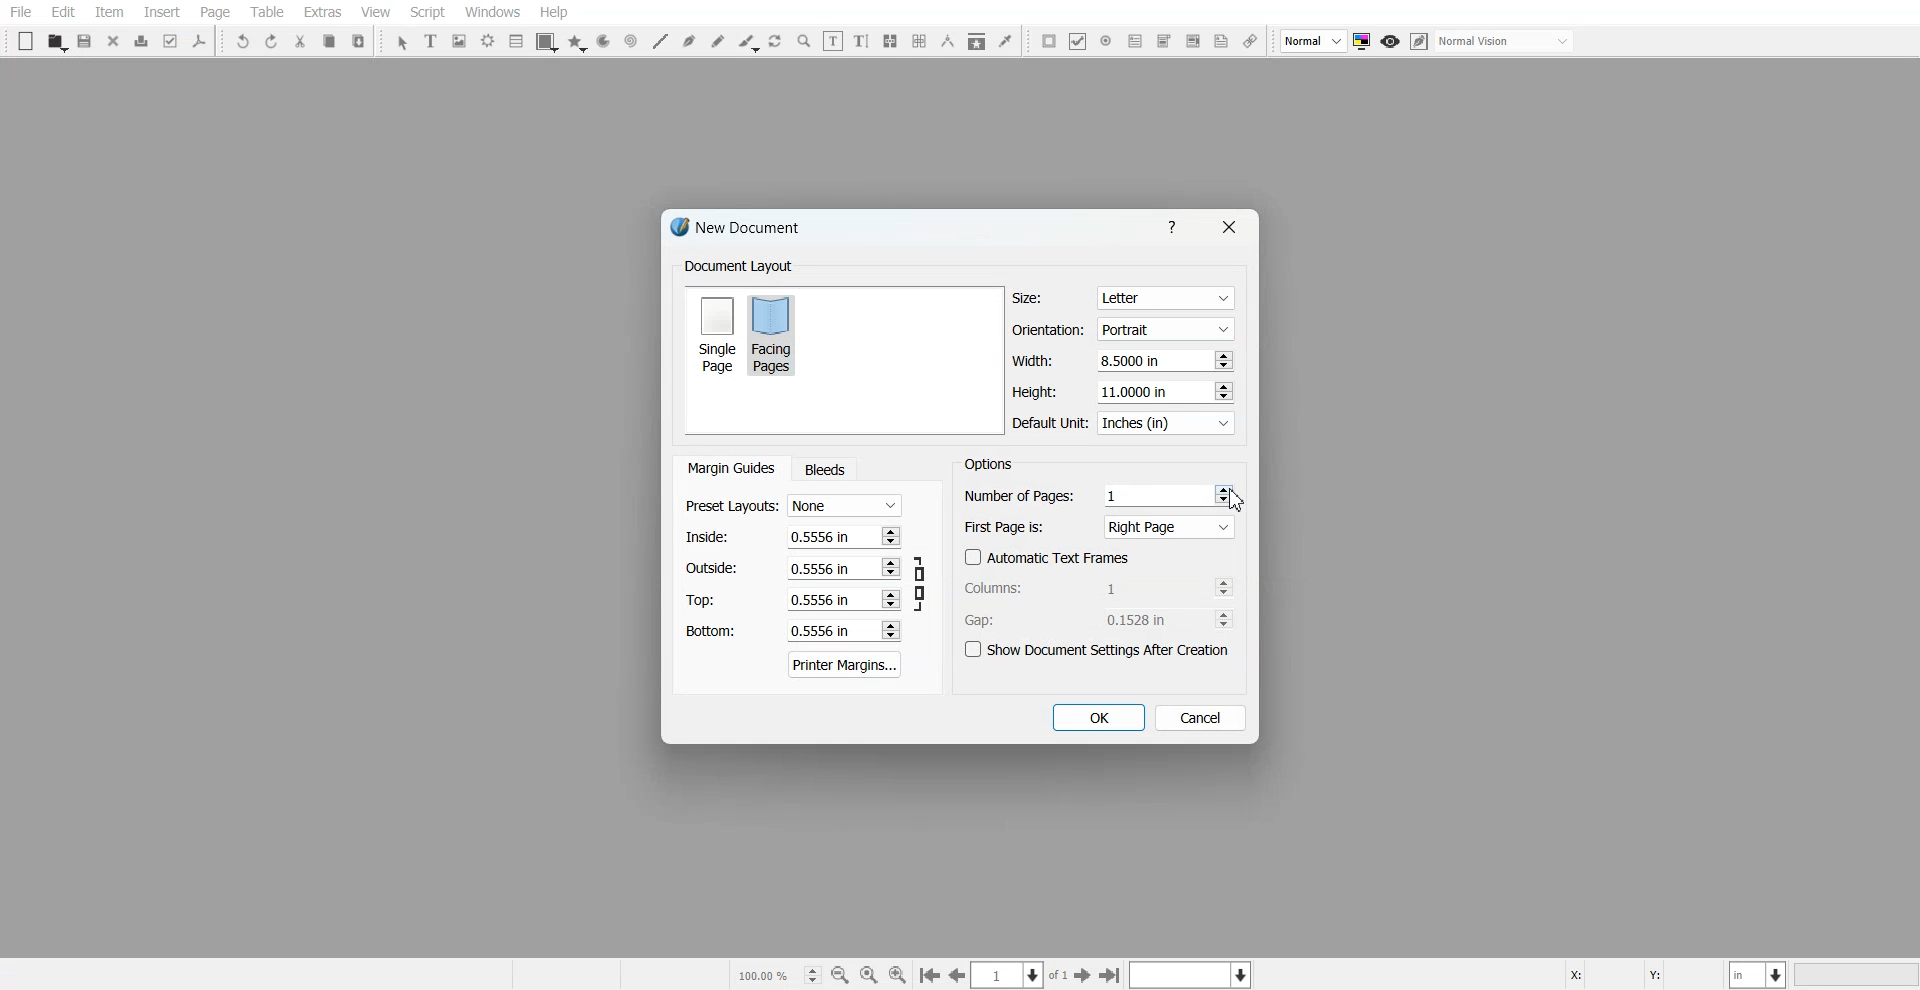 The height and width of the screenshot is (990, 1920). I want to click on Preview mode, so click(1391, 42).